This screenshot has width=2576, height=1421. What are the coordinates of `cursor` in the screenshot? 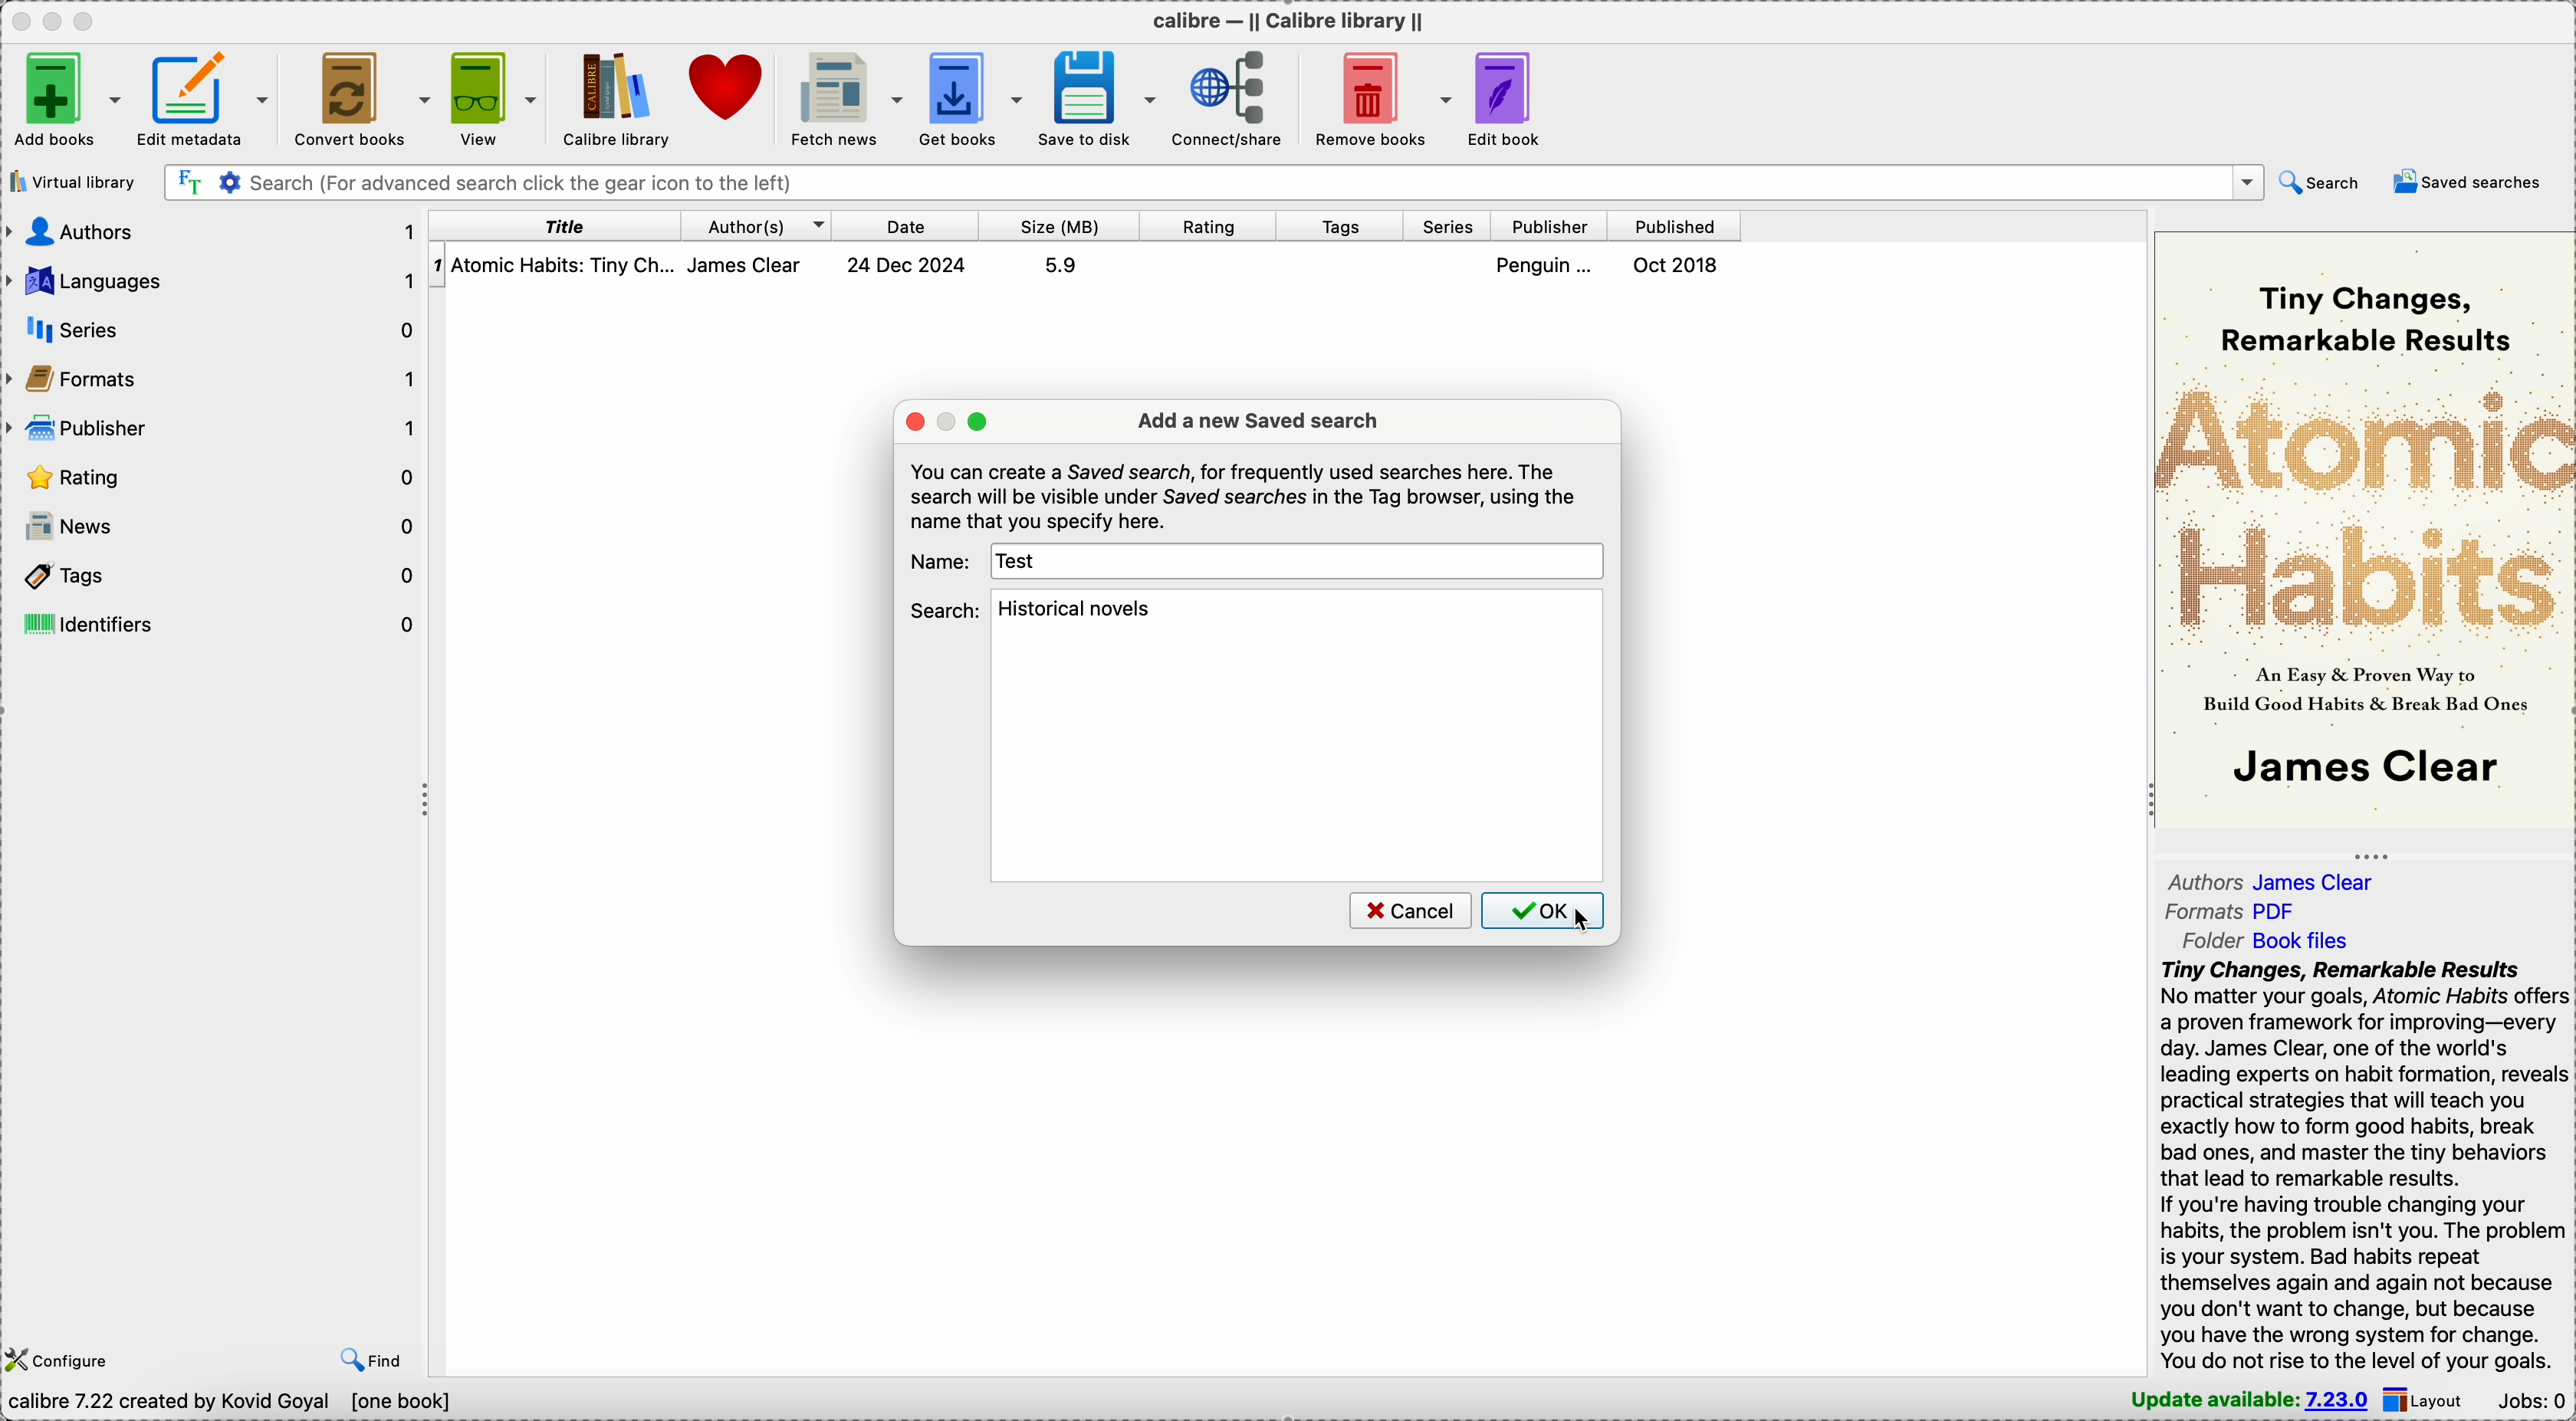 It's located at (1584, 921).